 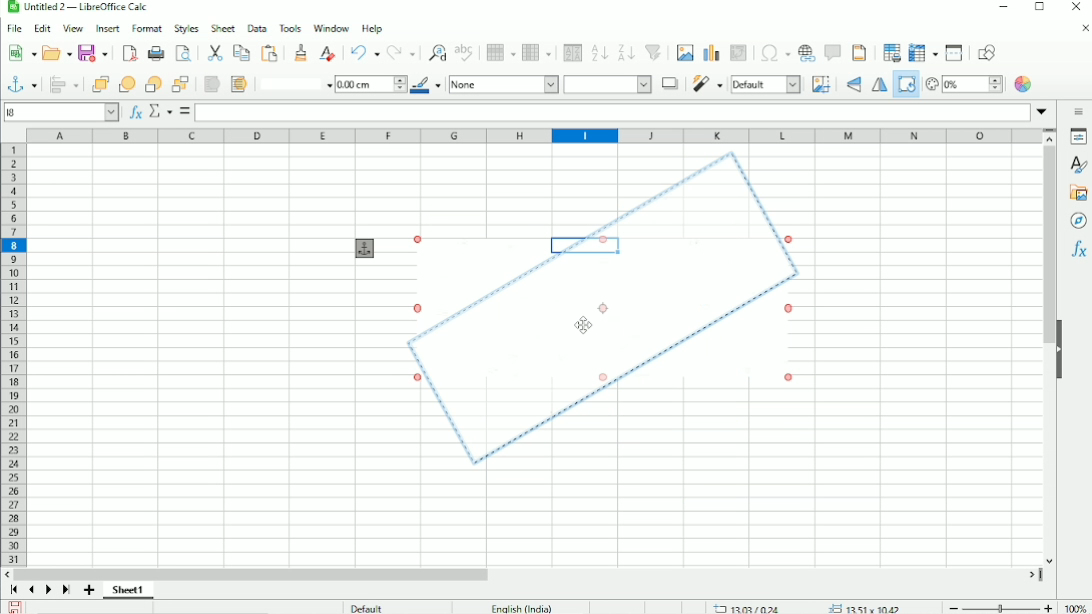 I want to click on Close, so click(x=1075, y=7).